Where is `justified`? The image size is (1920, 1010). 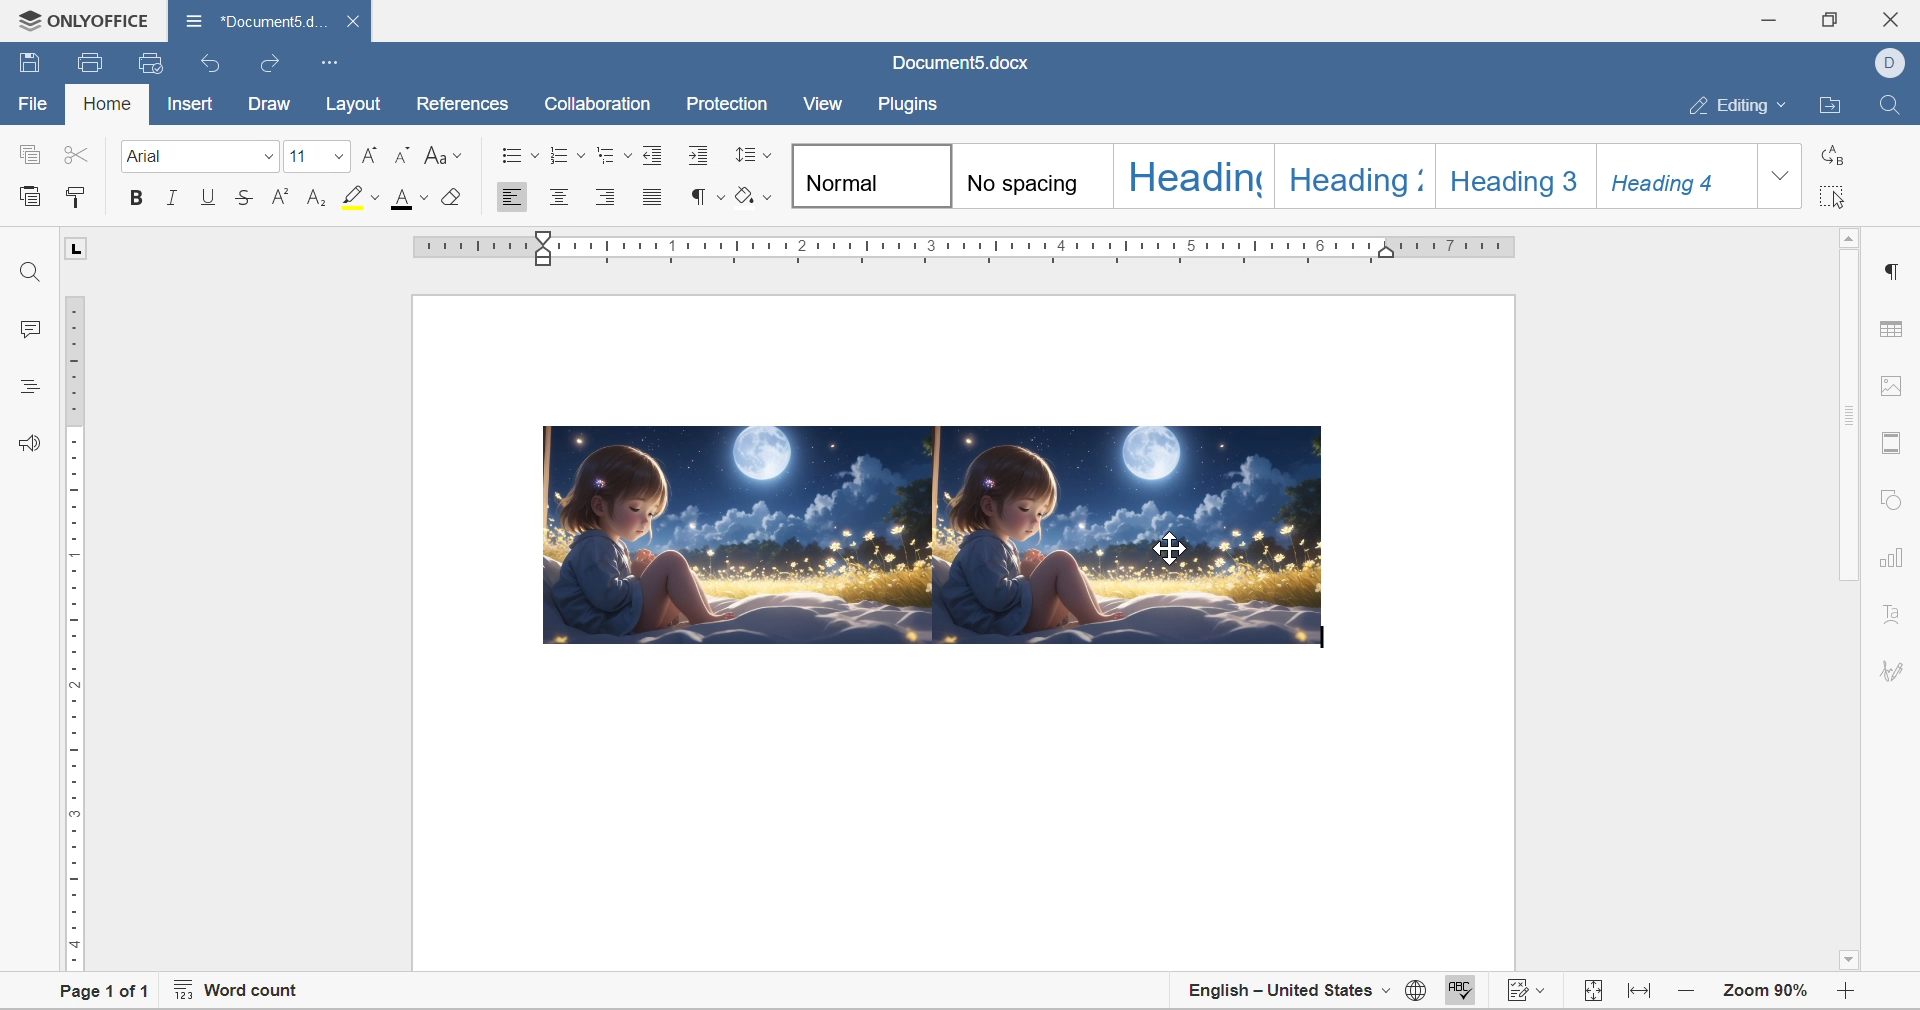 justified is located at coordinates (654, 197).